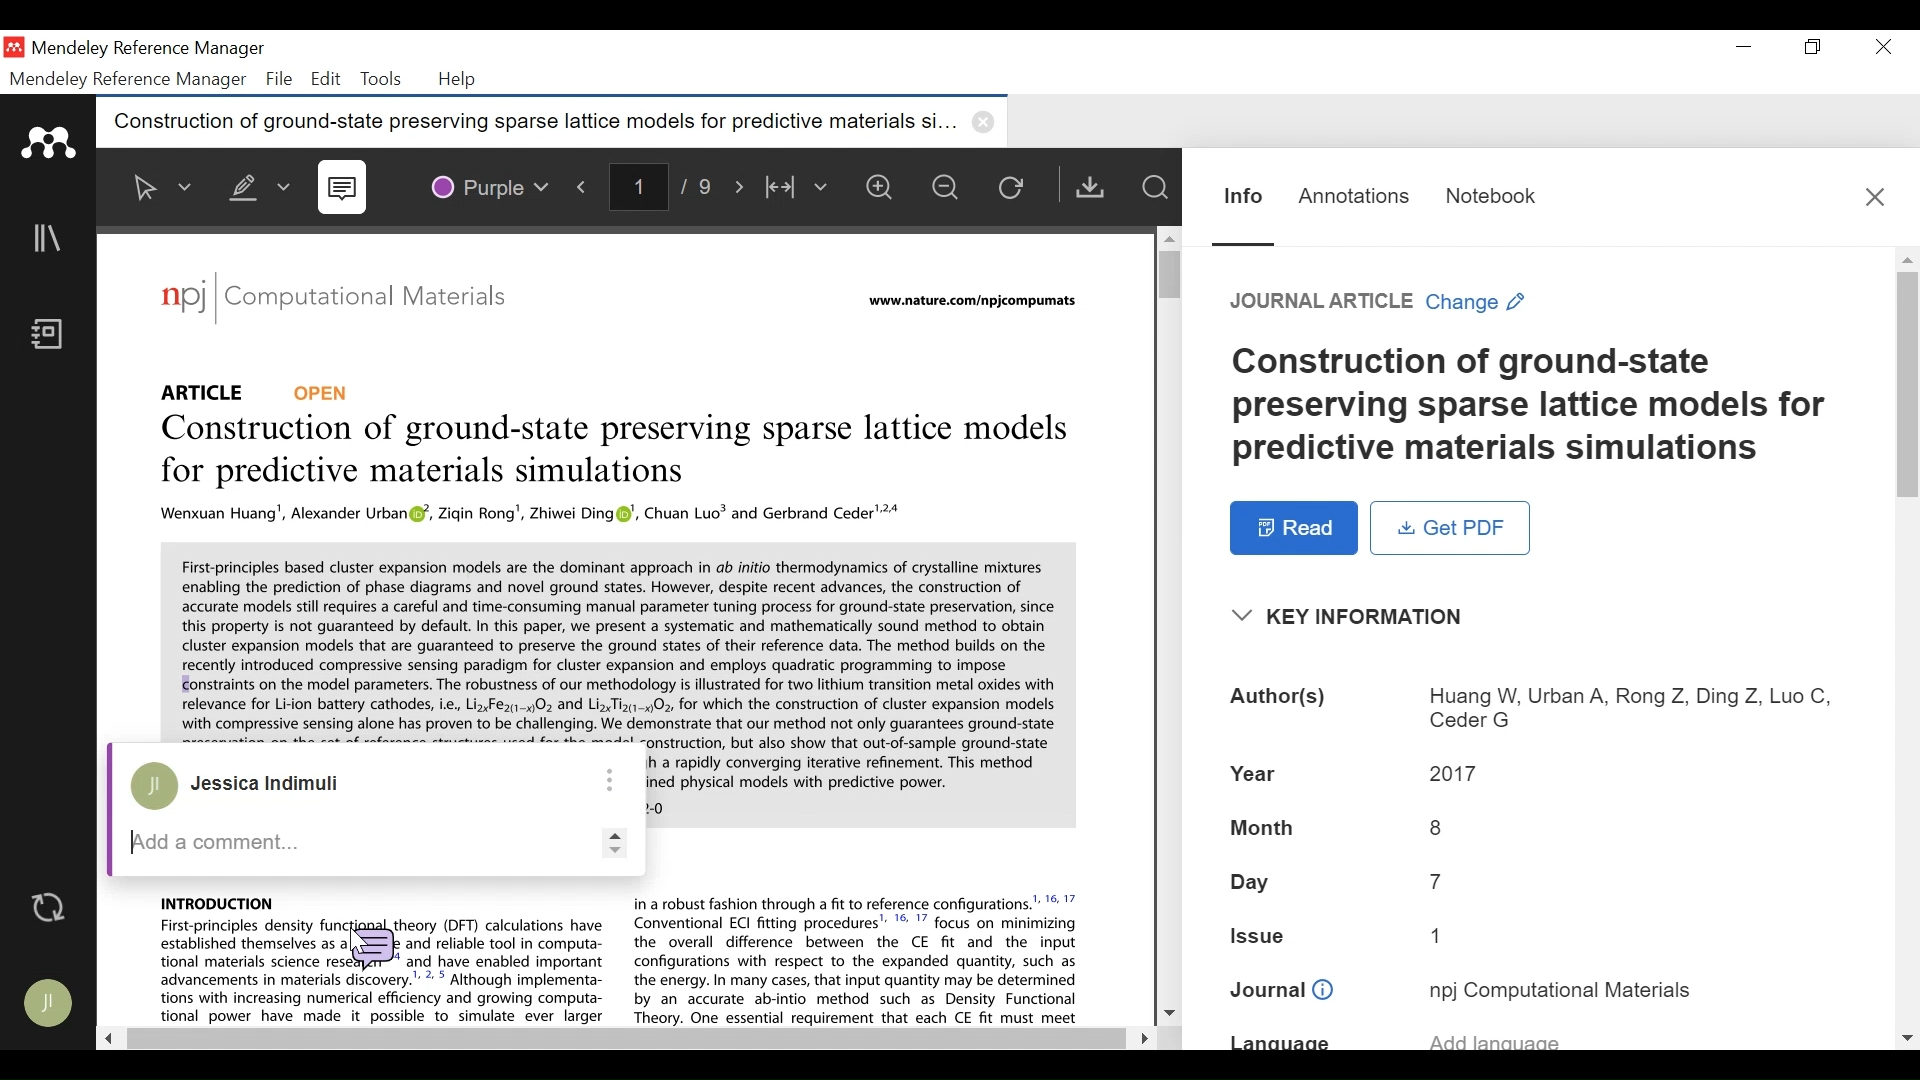 The image size is (1920, 1080). What do you see at coordinates (347, 841) in the screenshot?
I see `Add a comment` at bounding box center [347, 841].